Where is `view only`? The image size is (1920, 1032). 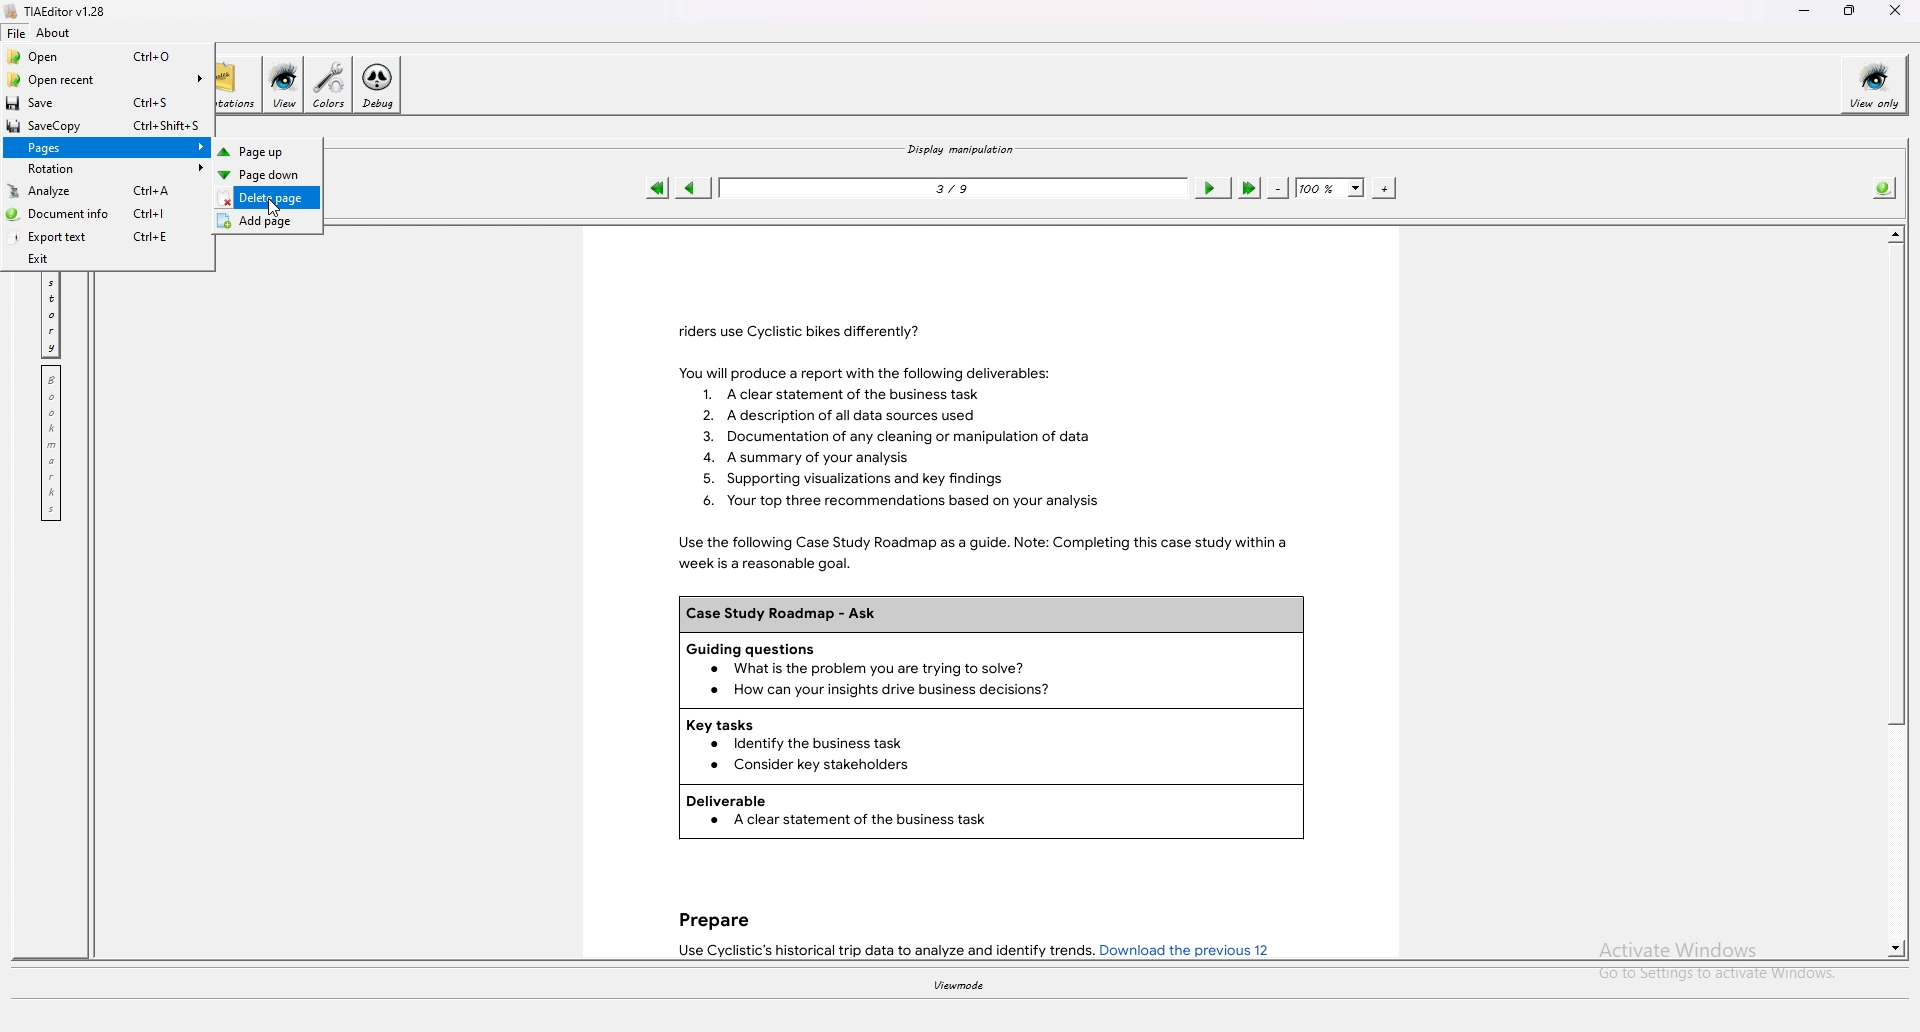 view only is located at coordinates (1874, 84).